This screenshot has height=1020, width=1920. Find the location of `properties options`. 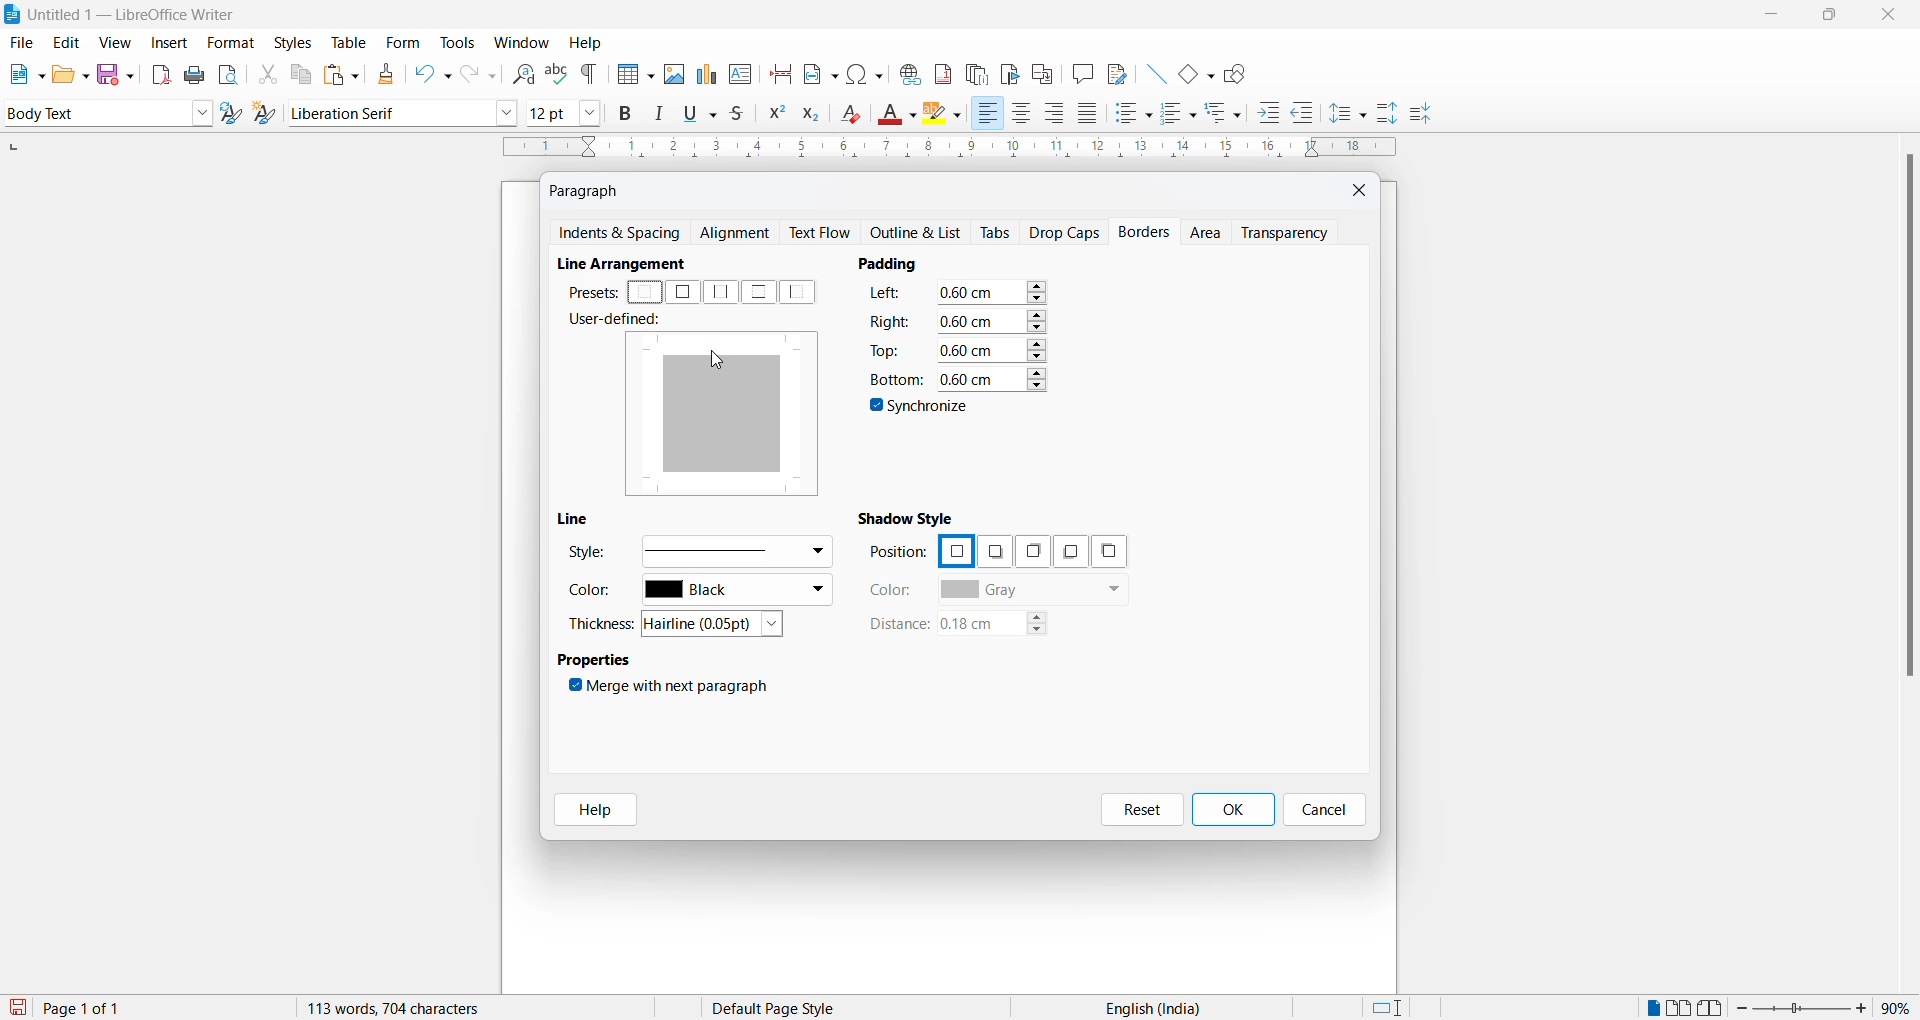

properties options is located at coordinates (596, 662).